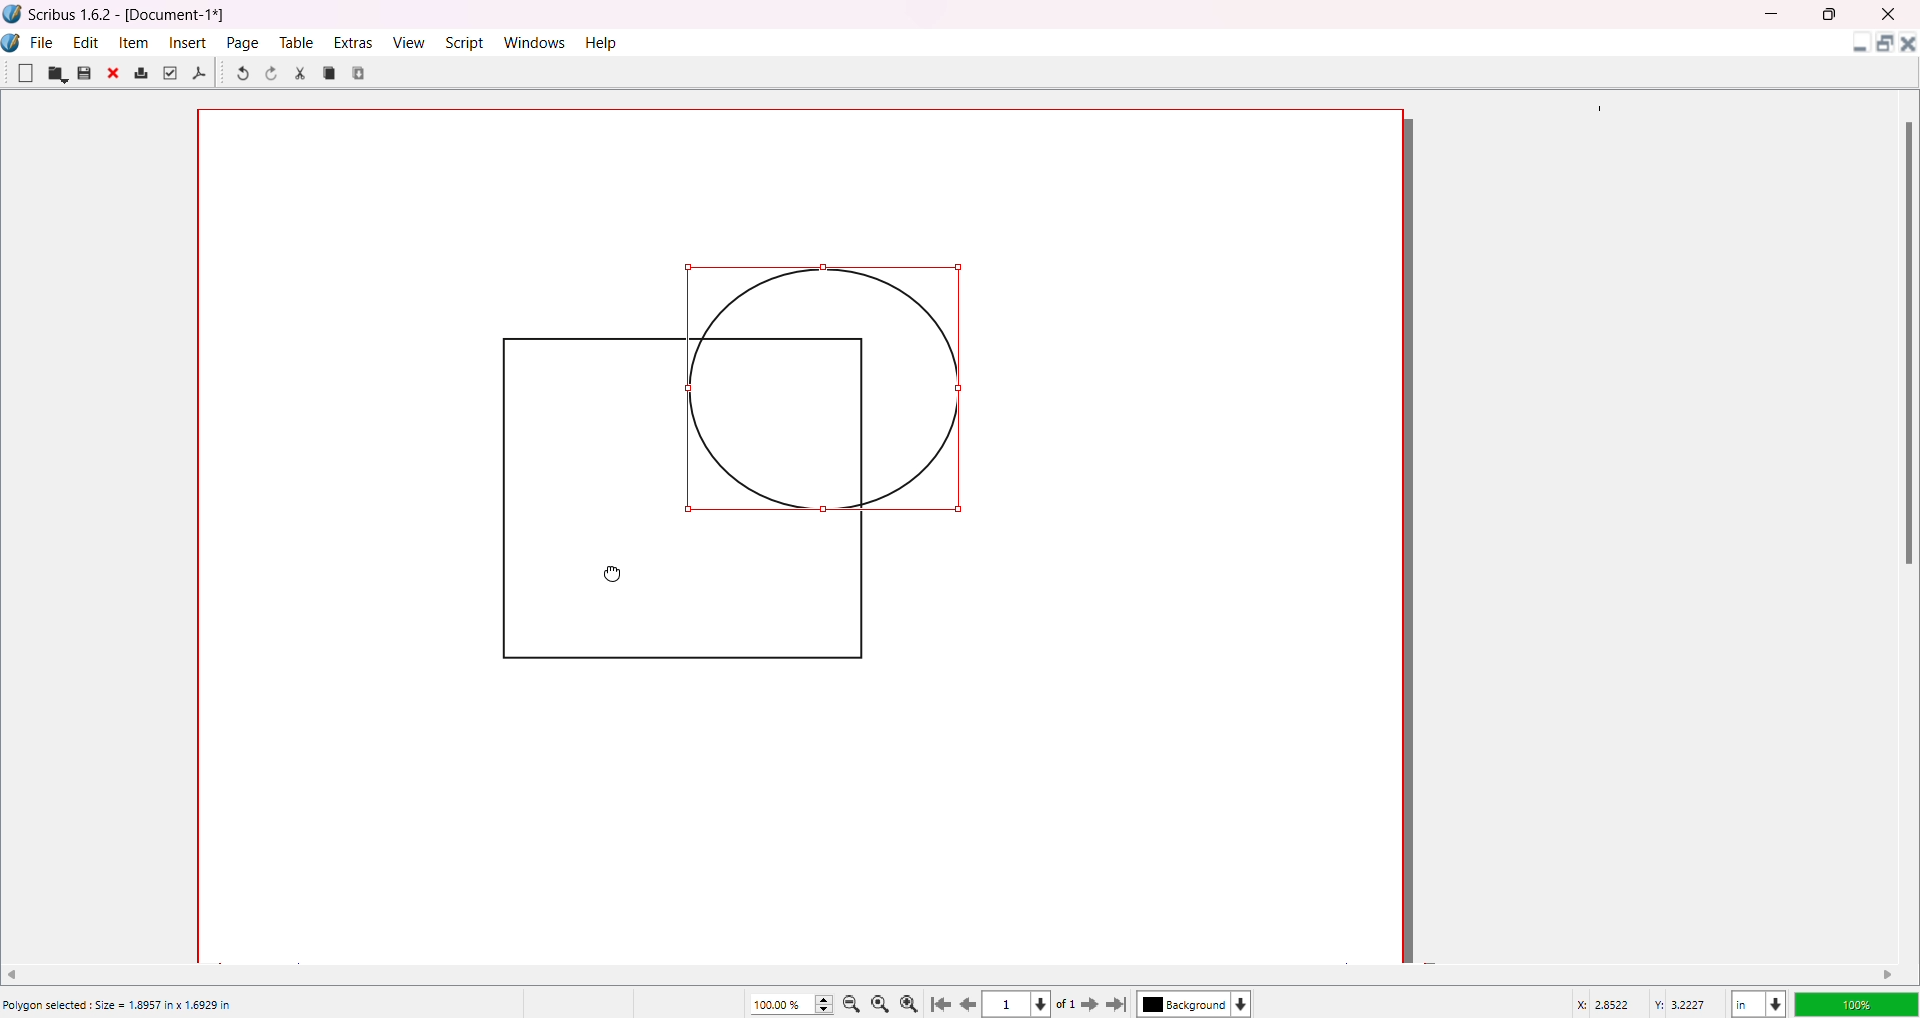 This screenshot has width=1920, height=1018. Describe the element at coordinates (57, 74) in the screenshot. I see `Open` at that location.